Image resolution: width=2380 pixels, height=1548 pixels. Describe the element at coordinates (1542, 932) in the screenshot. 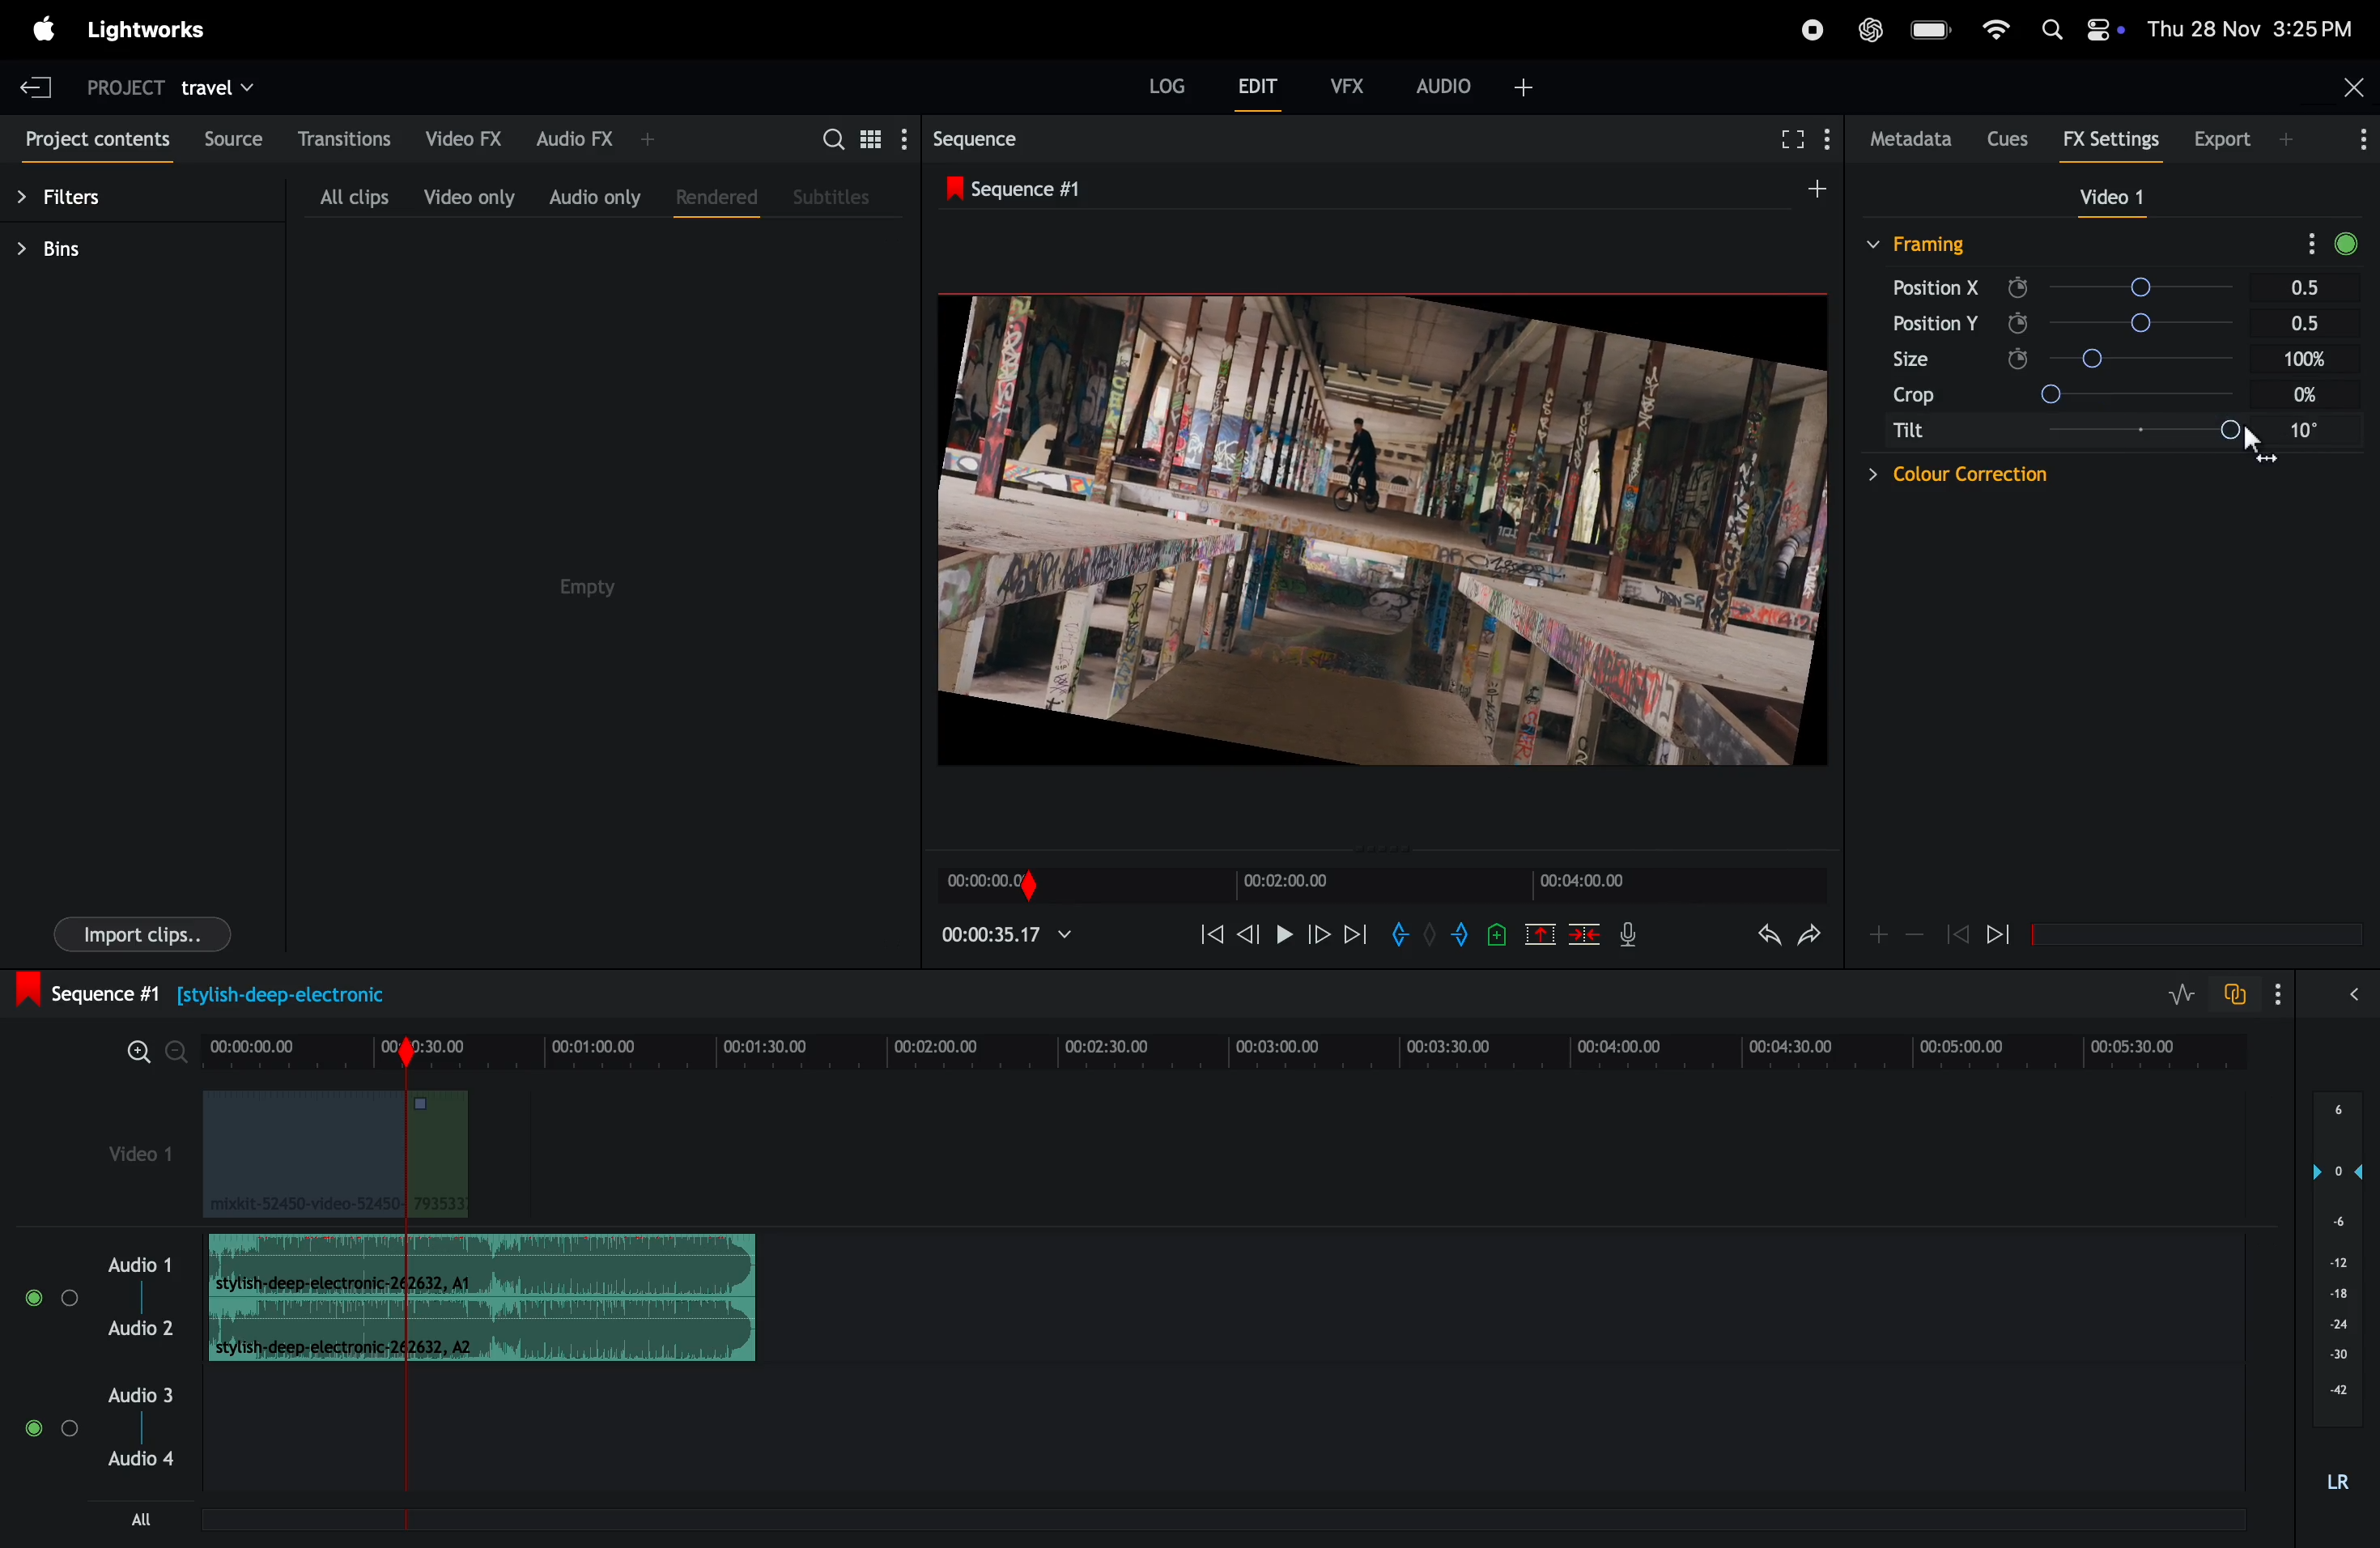

I see `remove marked section` at that location.